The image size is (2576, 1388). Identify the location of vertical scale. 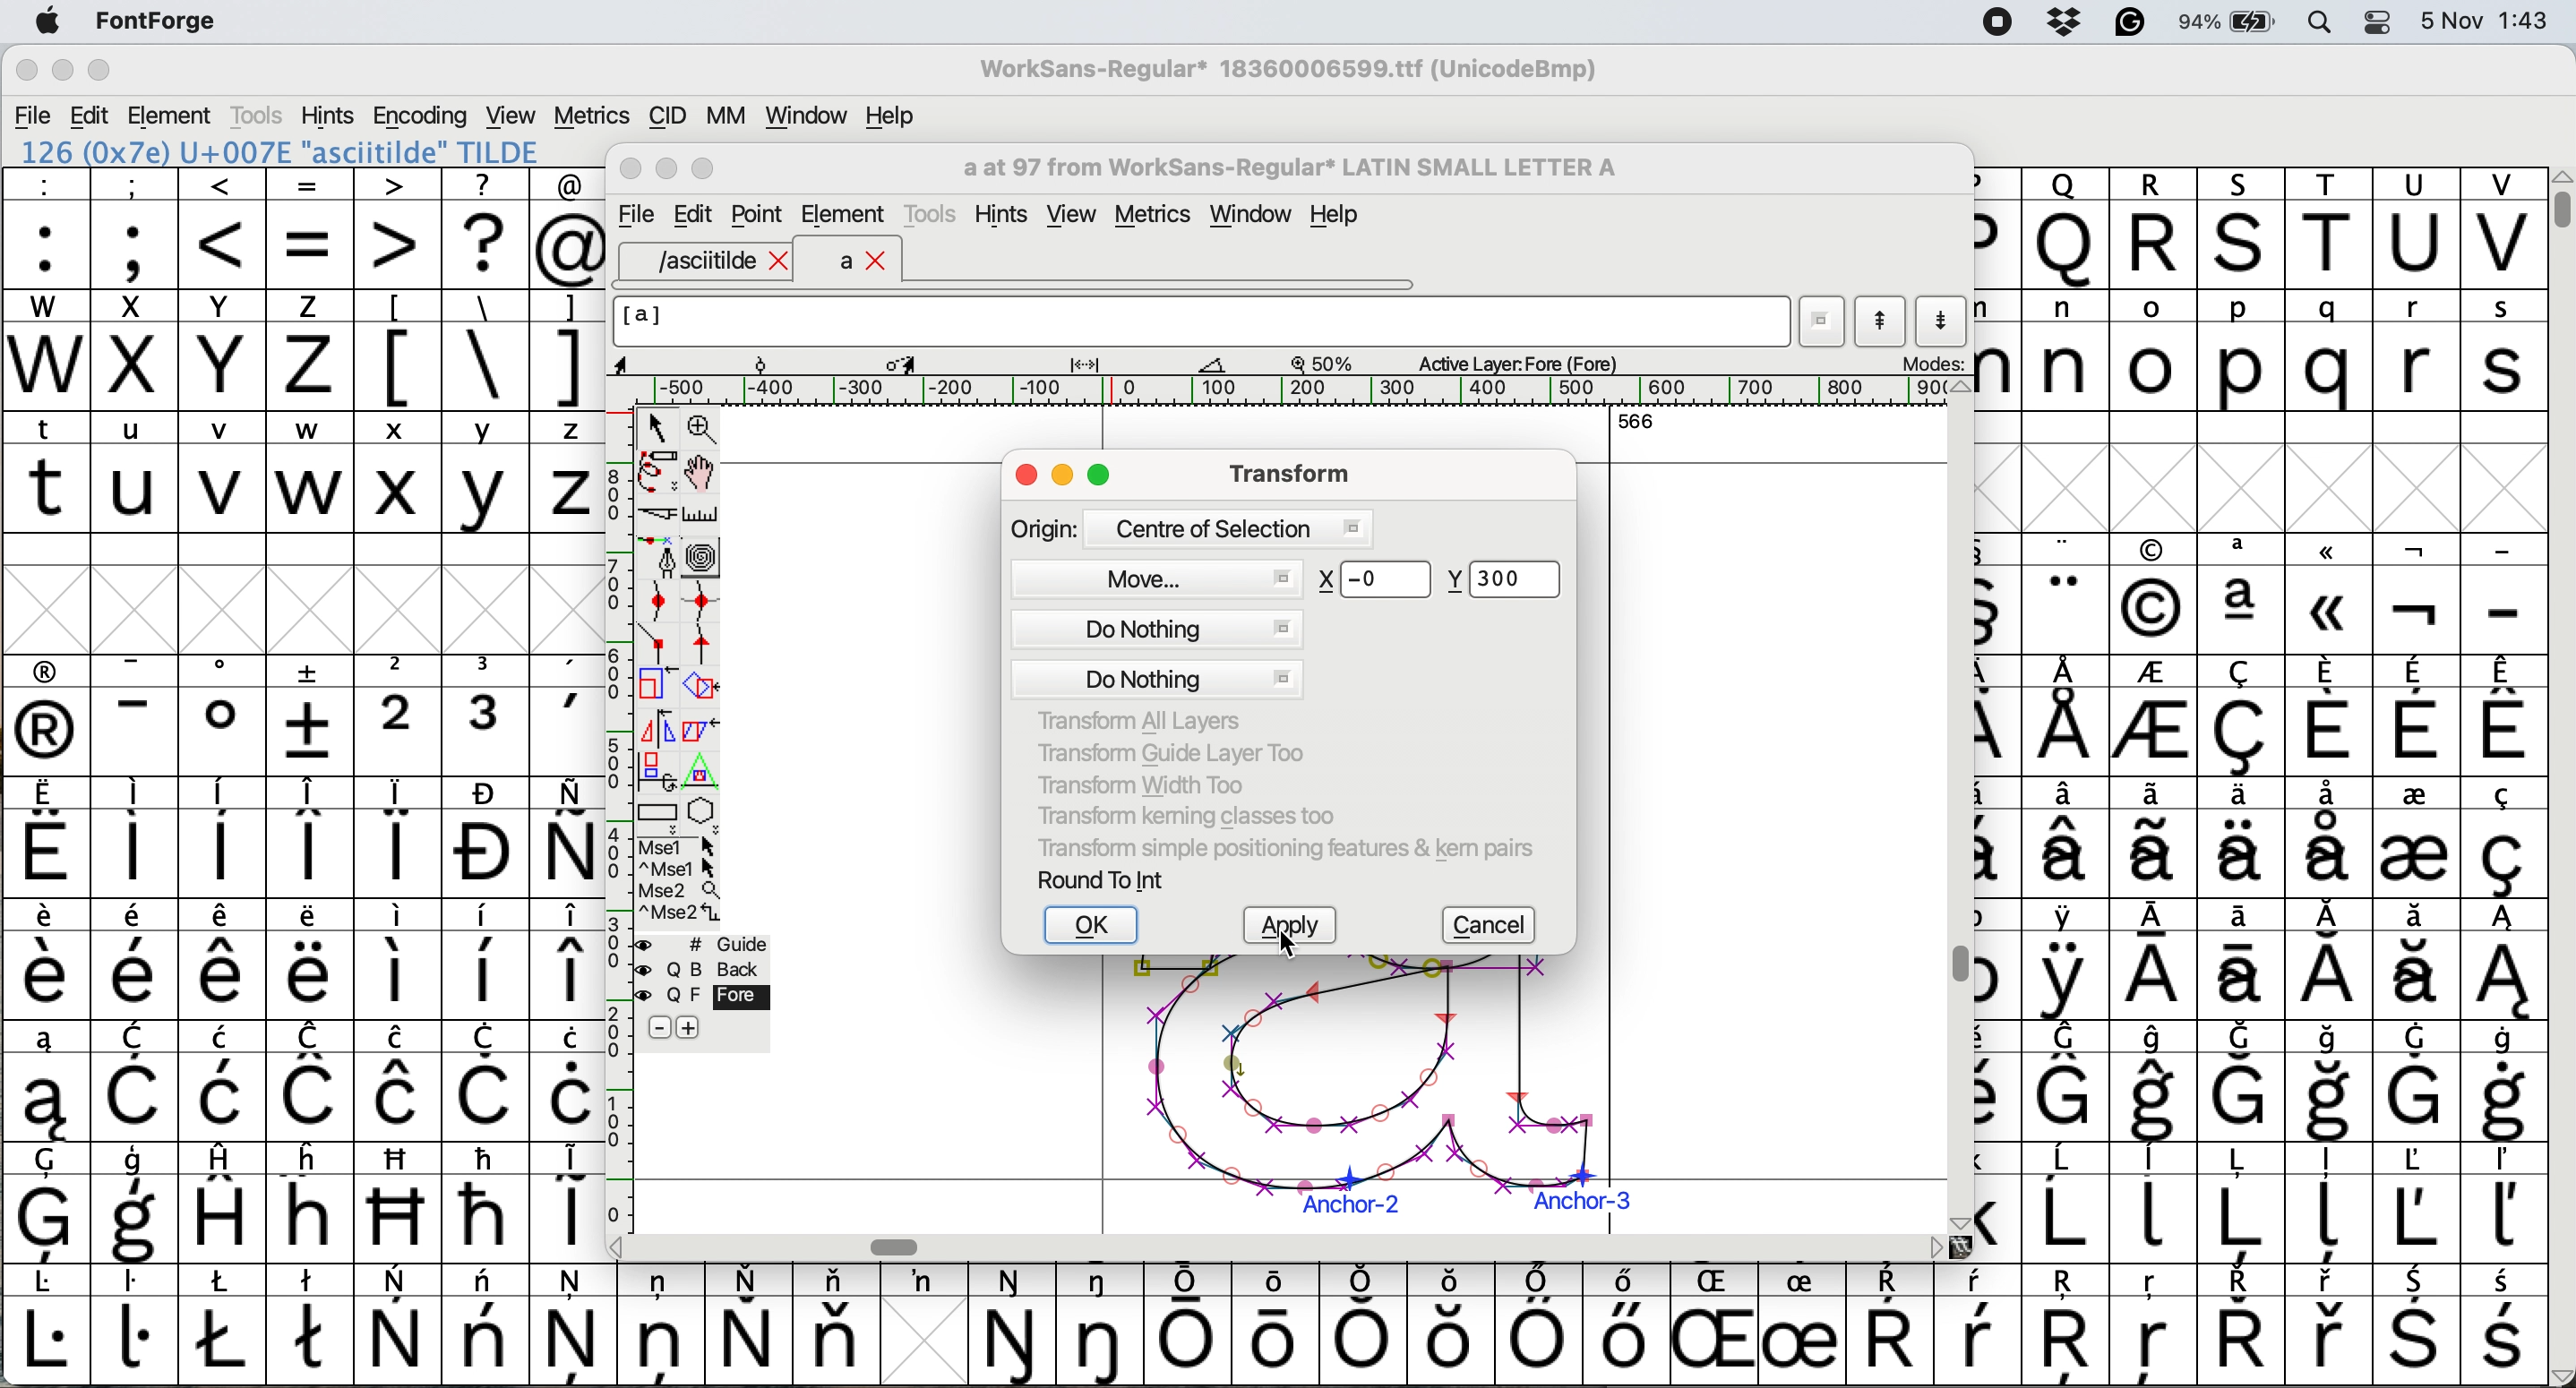
(617, 797).